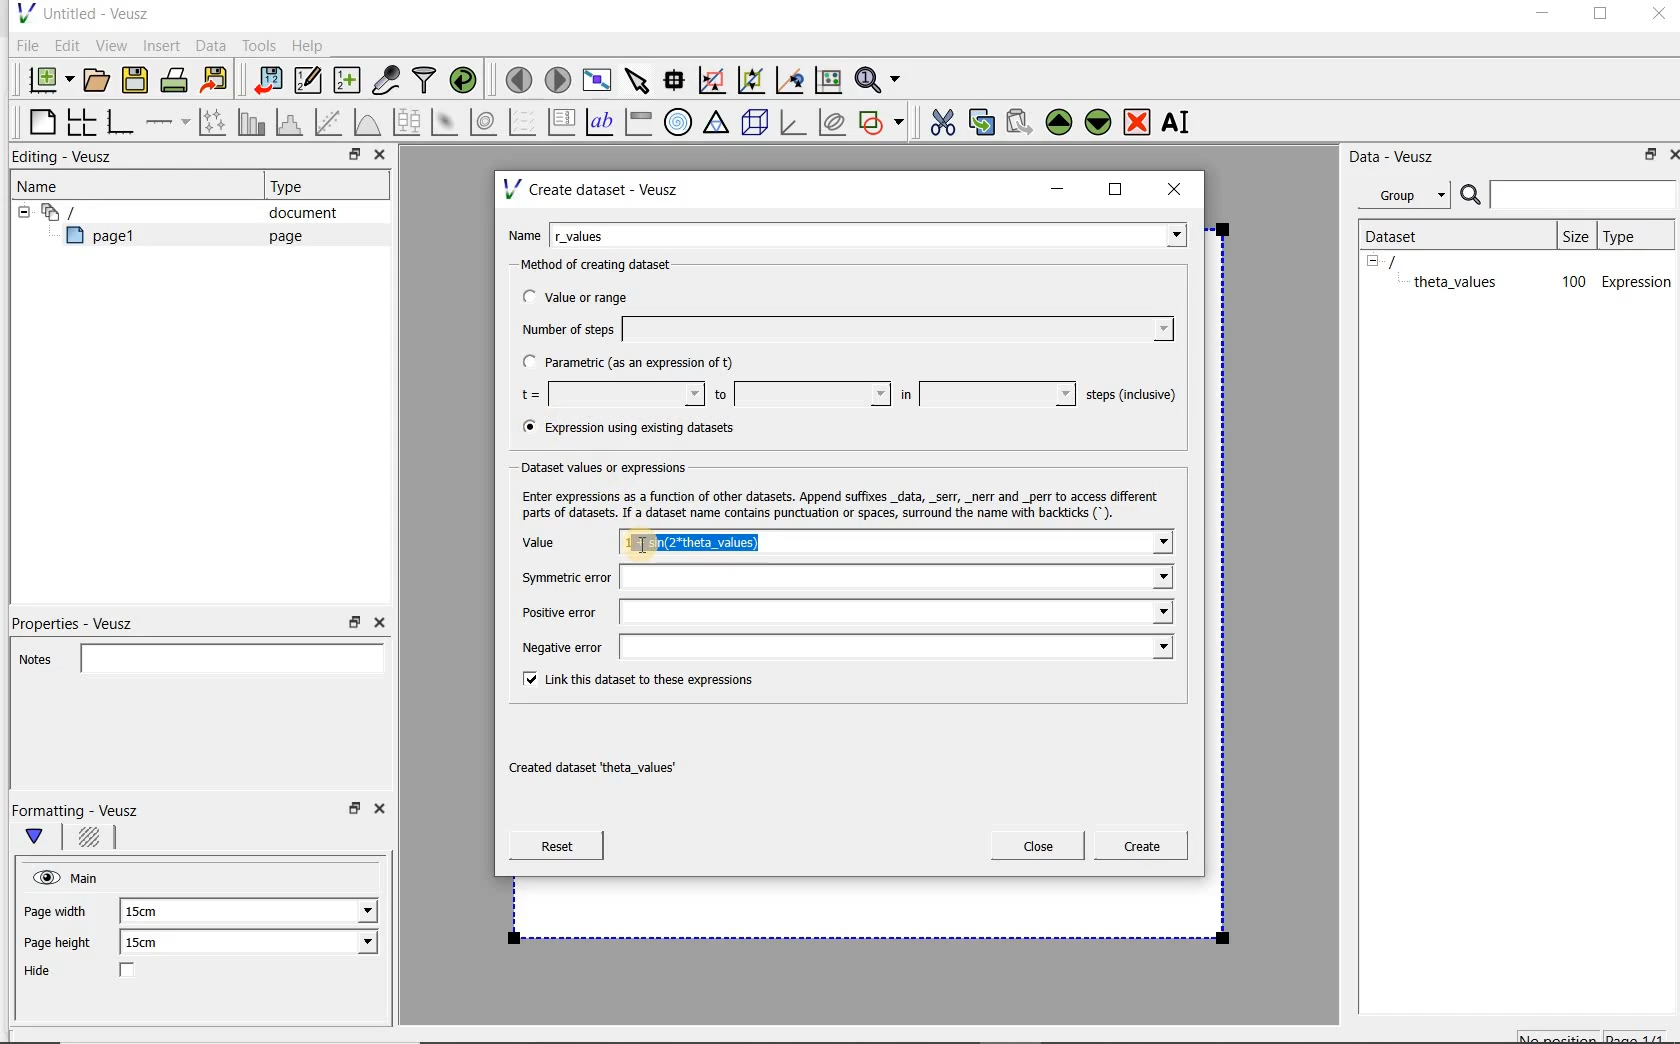 This screenshot has width=1680, height=1044. I want to click on select items from the graph or scroll, so click(636, 78).